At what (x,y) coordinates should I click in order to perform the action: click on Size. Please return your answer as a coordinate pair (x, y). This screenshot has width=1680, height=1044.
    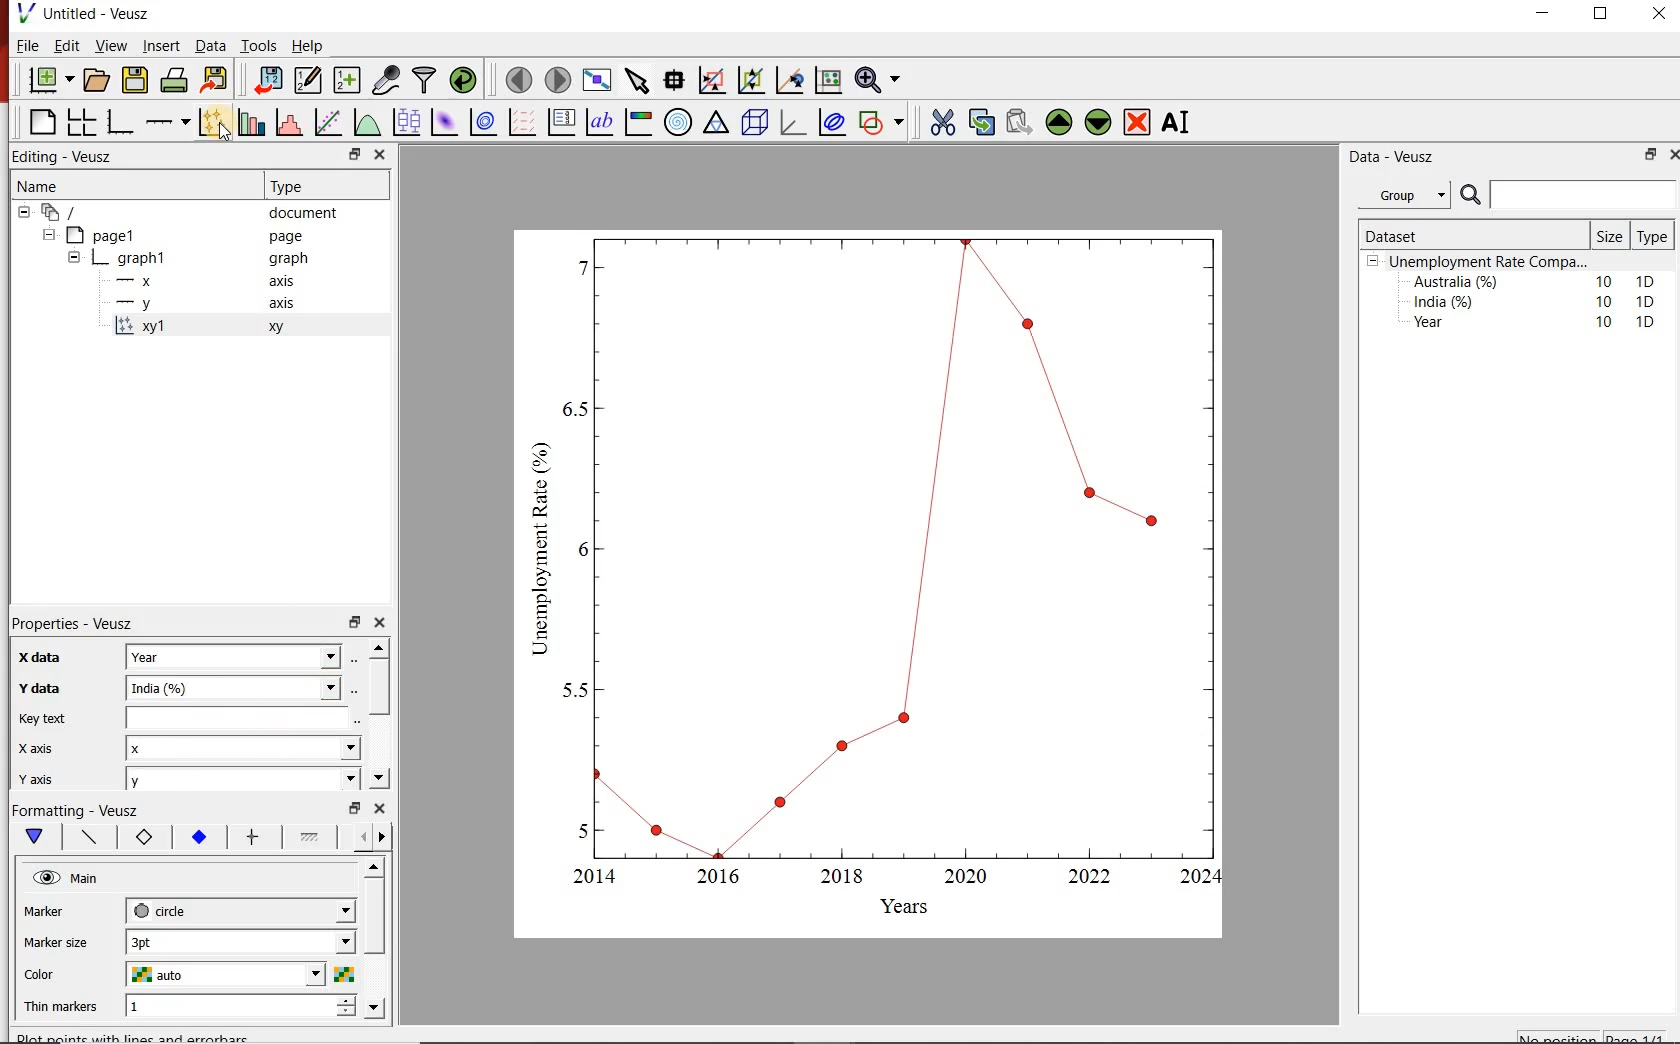
    Looking at the image, I should click on (1612, 236).